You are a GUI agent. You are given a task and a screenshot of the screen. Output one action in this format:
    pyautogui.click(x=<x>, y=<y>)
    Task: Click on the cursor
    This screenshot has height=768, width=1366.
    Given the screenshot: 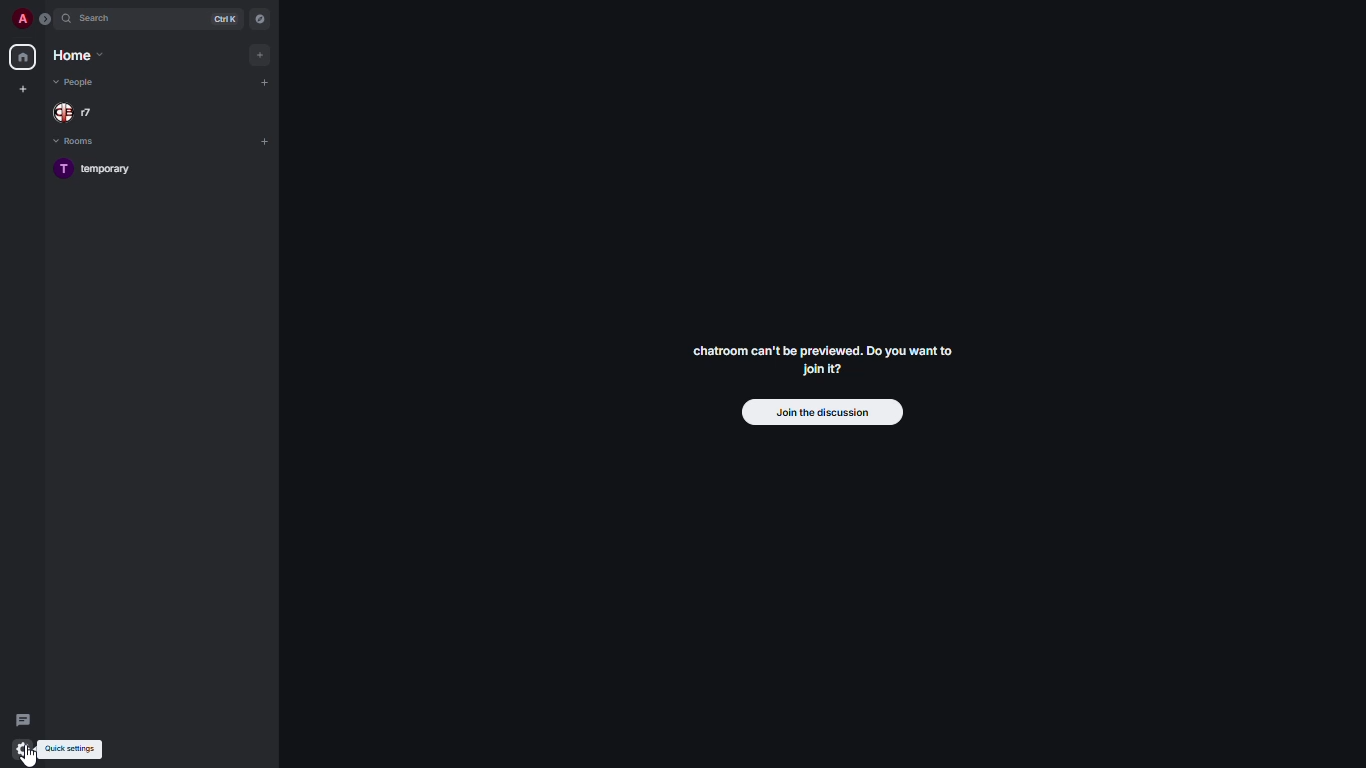 What is the action you would take?
    pyautogui.click(x=31, y=754)
    